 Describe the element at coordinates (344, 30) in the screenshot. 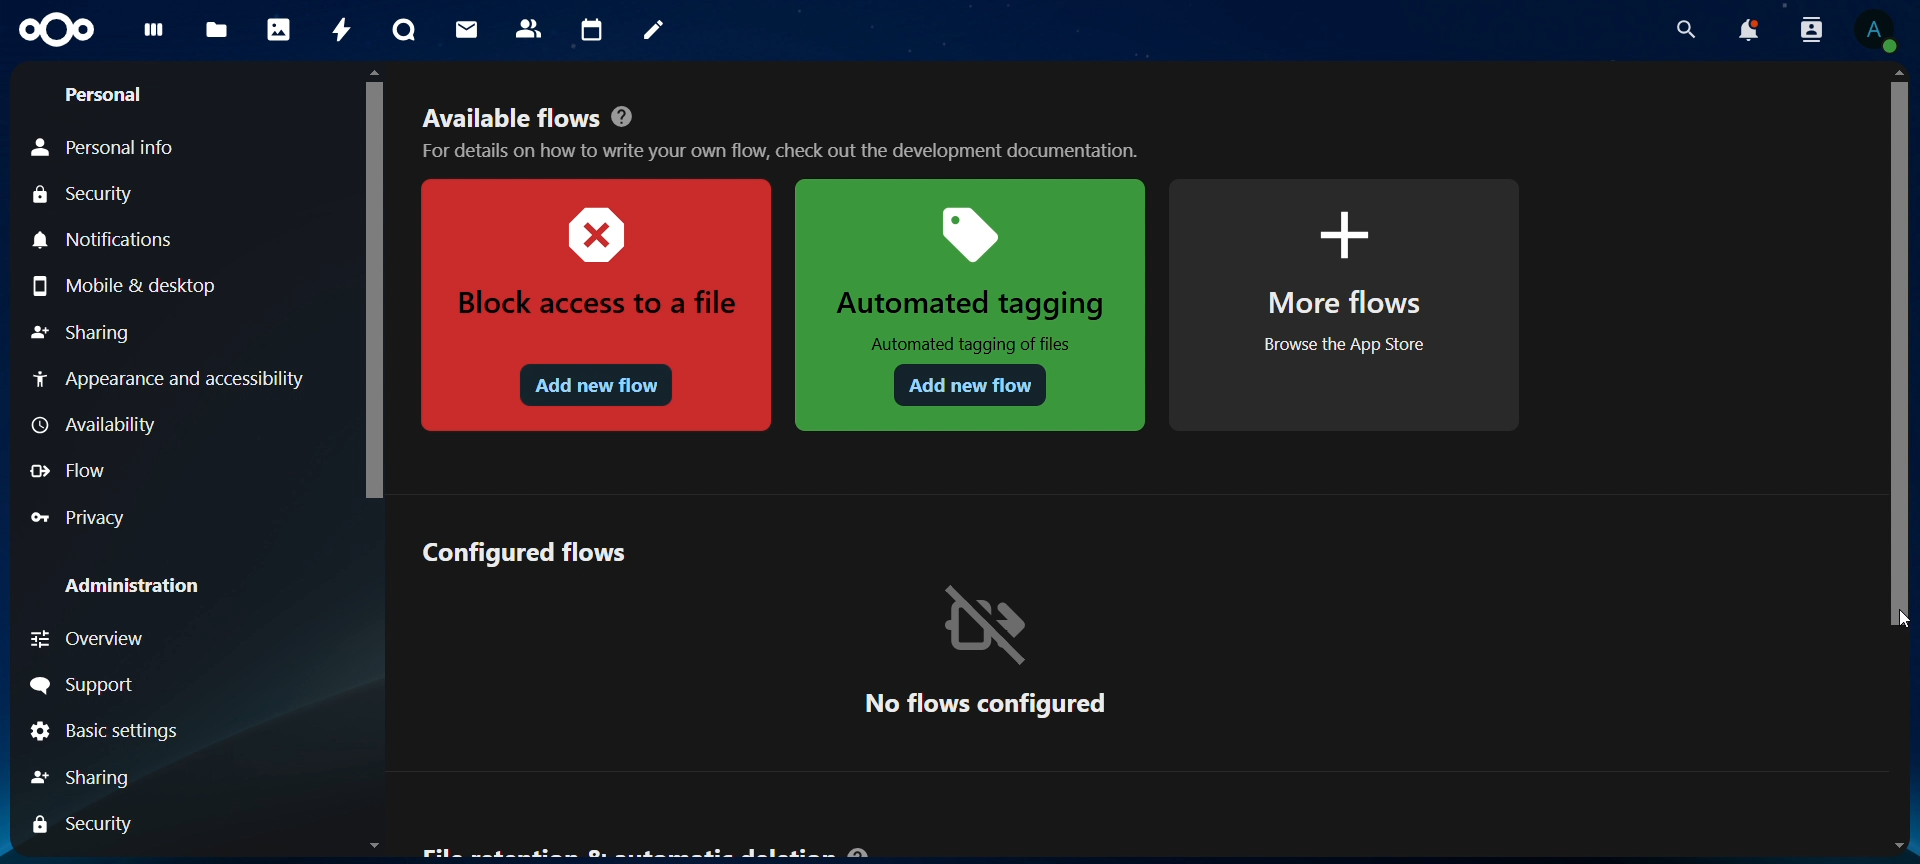

I see `activity` at that location.